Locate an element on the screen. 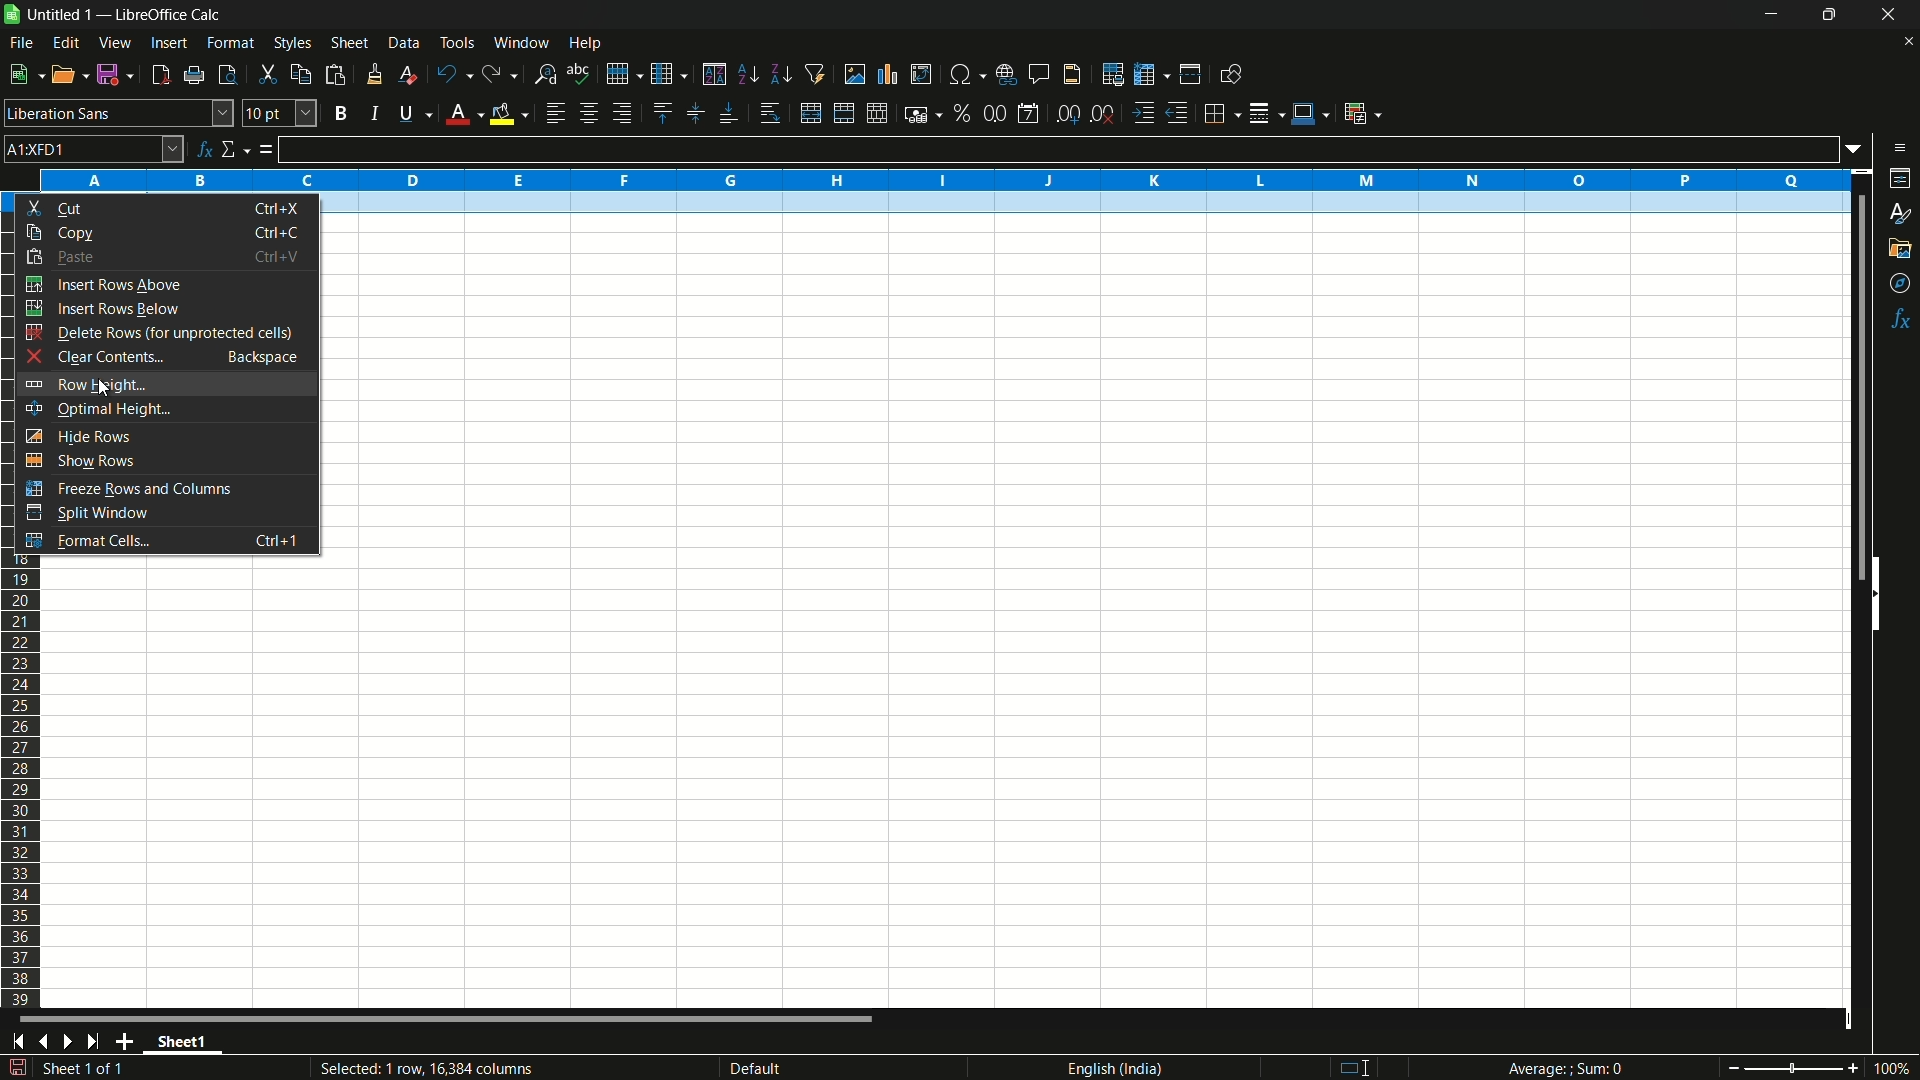 This screenshot has width=1920, height=1080. save is located at coordinates (17, 1068).